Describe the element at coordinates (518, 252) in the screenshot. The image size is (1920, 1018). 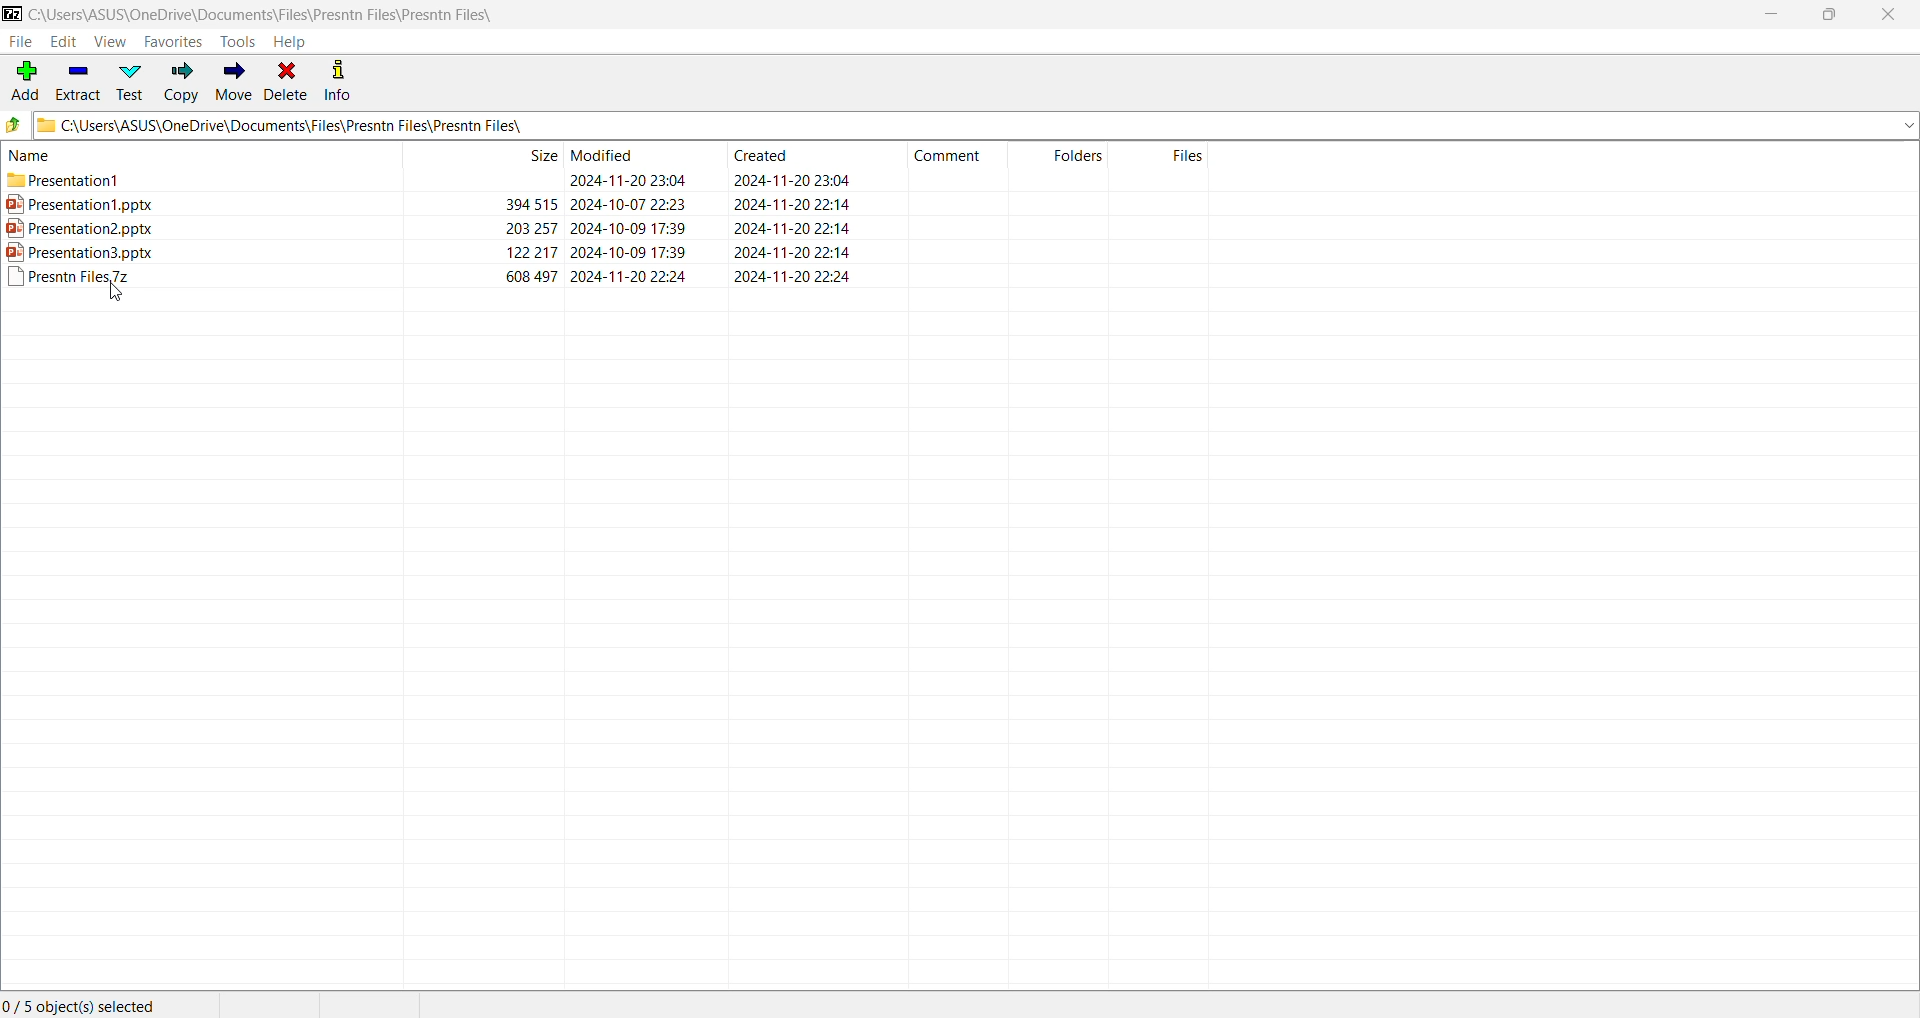
I see `122 217` at that location.